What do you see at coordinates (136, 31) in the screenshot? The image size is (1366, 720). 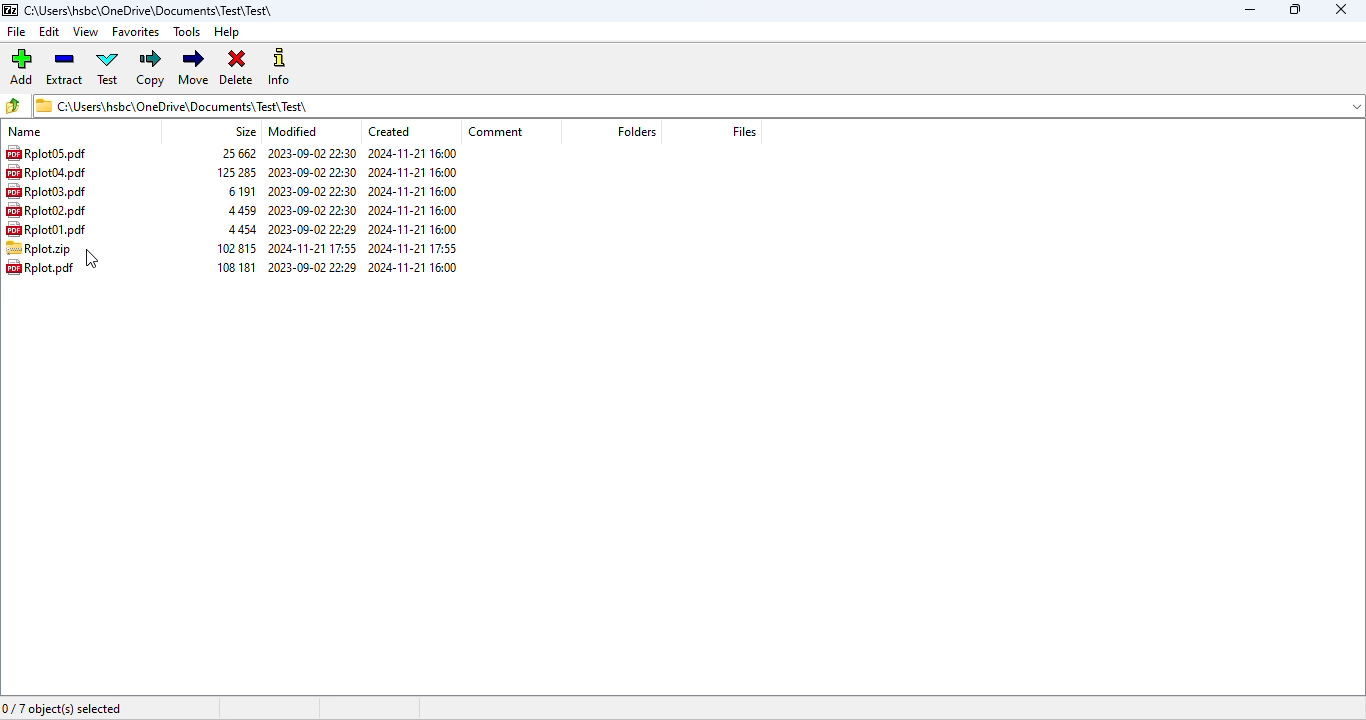 I see `favorites` at bounding box center [136, 31].